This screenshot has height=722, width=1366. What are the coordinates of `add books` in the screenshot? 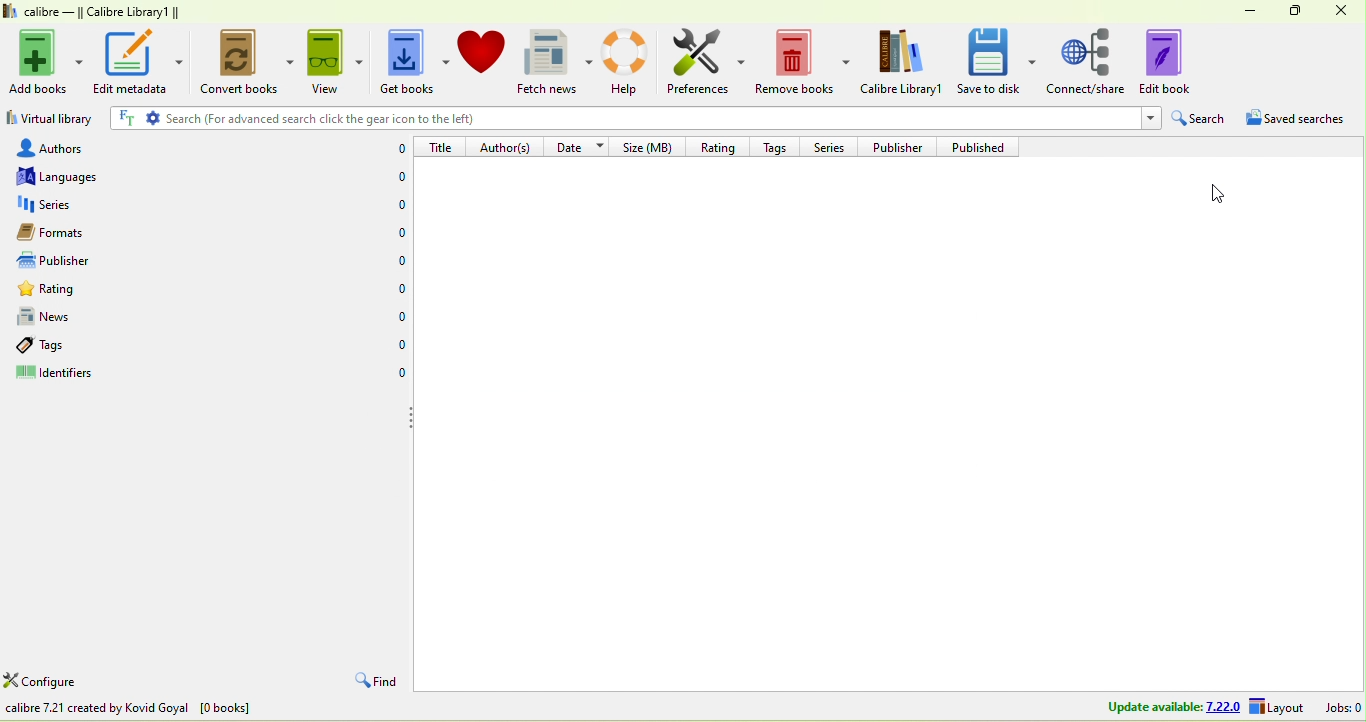 It's located at (47, 59).